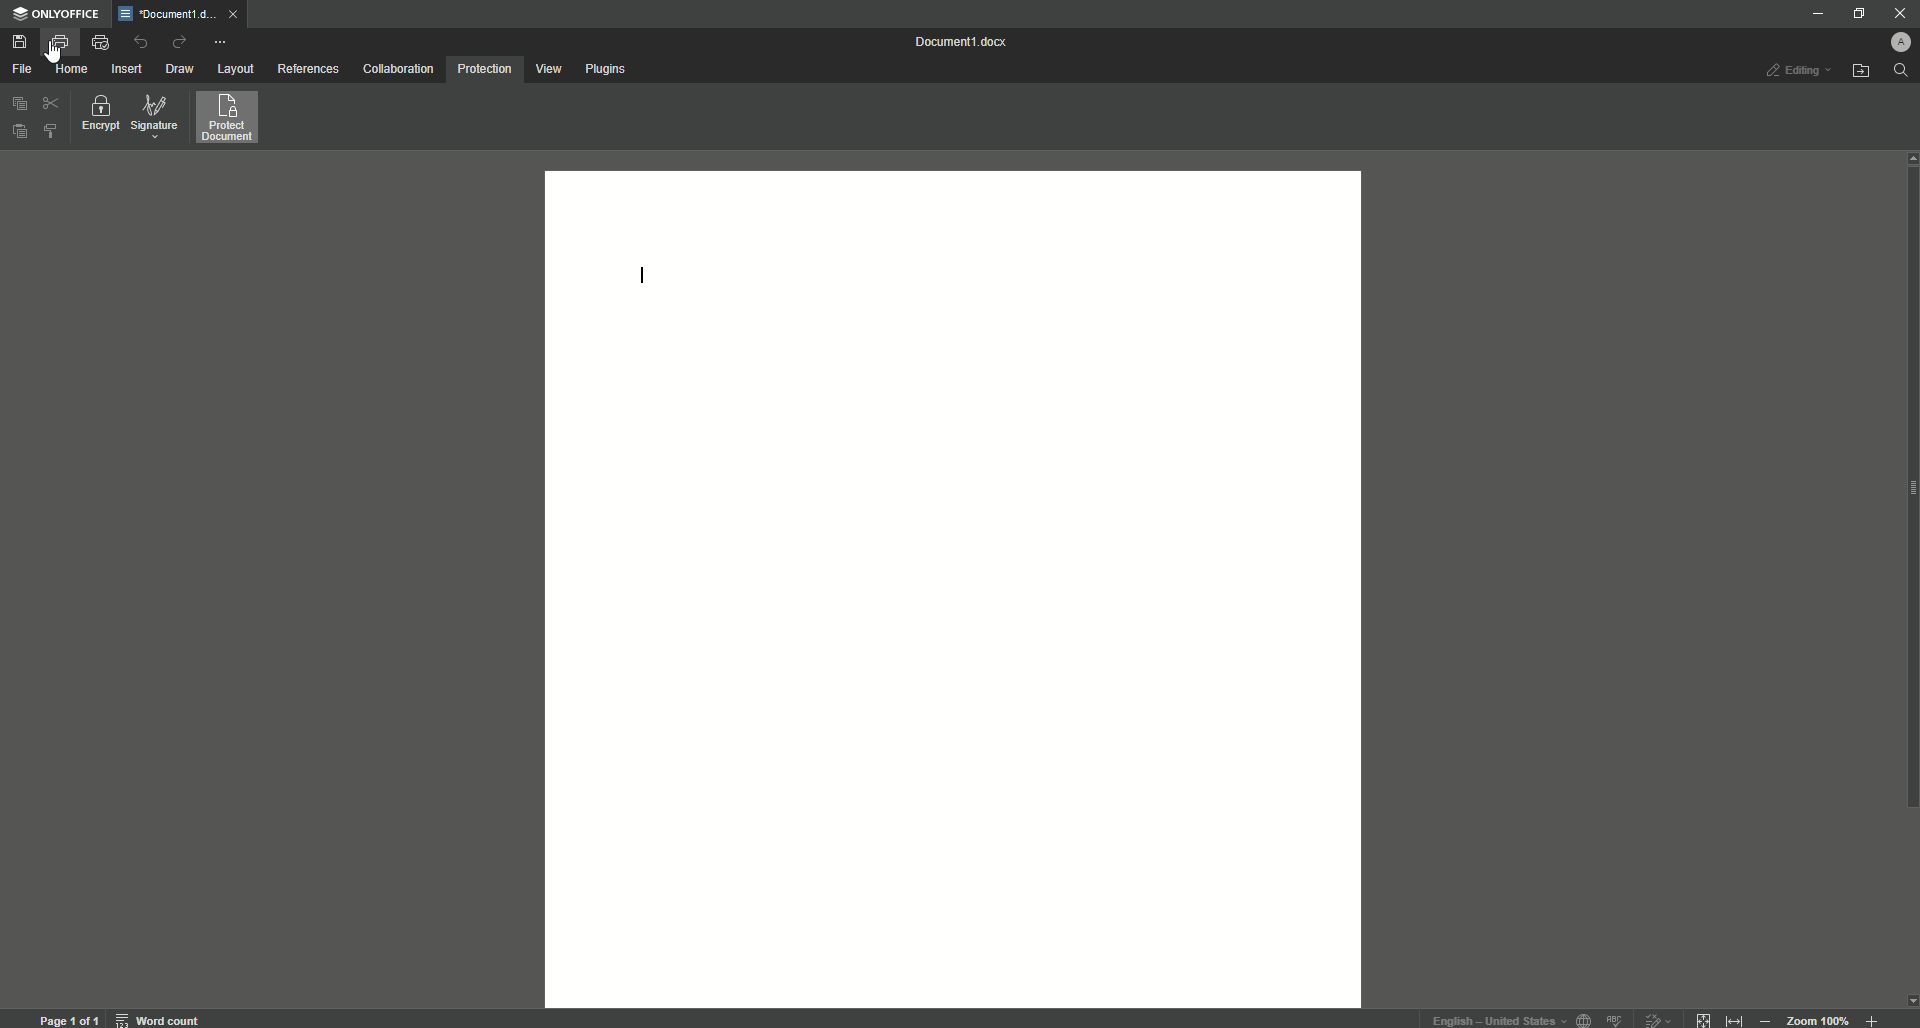  Describe the element at coordinates (1790, 71) in the screenshot. I see `Editing` at that location.